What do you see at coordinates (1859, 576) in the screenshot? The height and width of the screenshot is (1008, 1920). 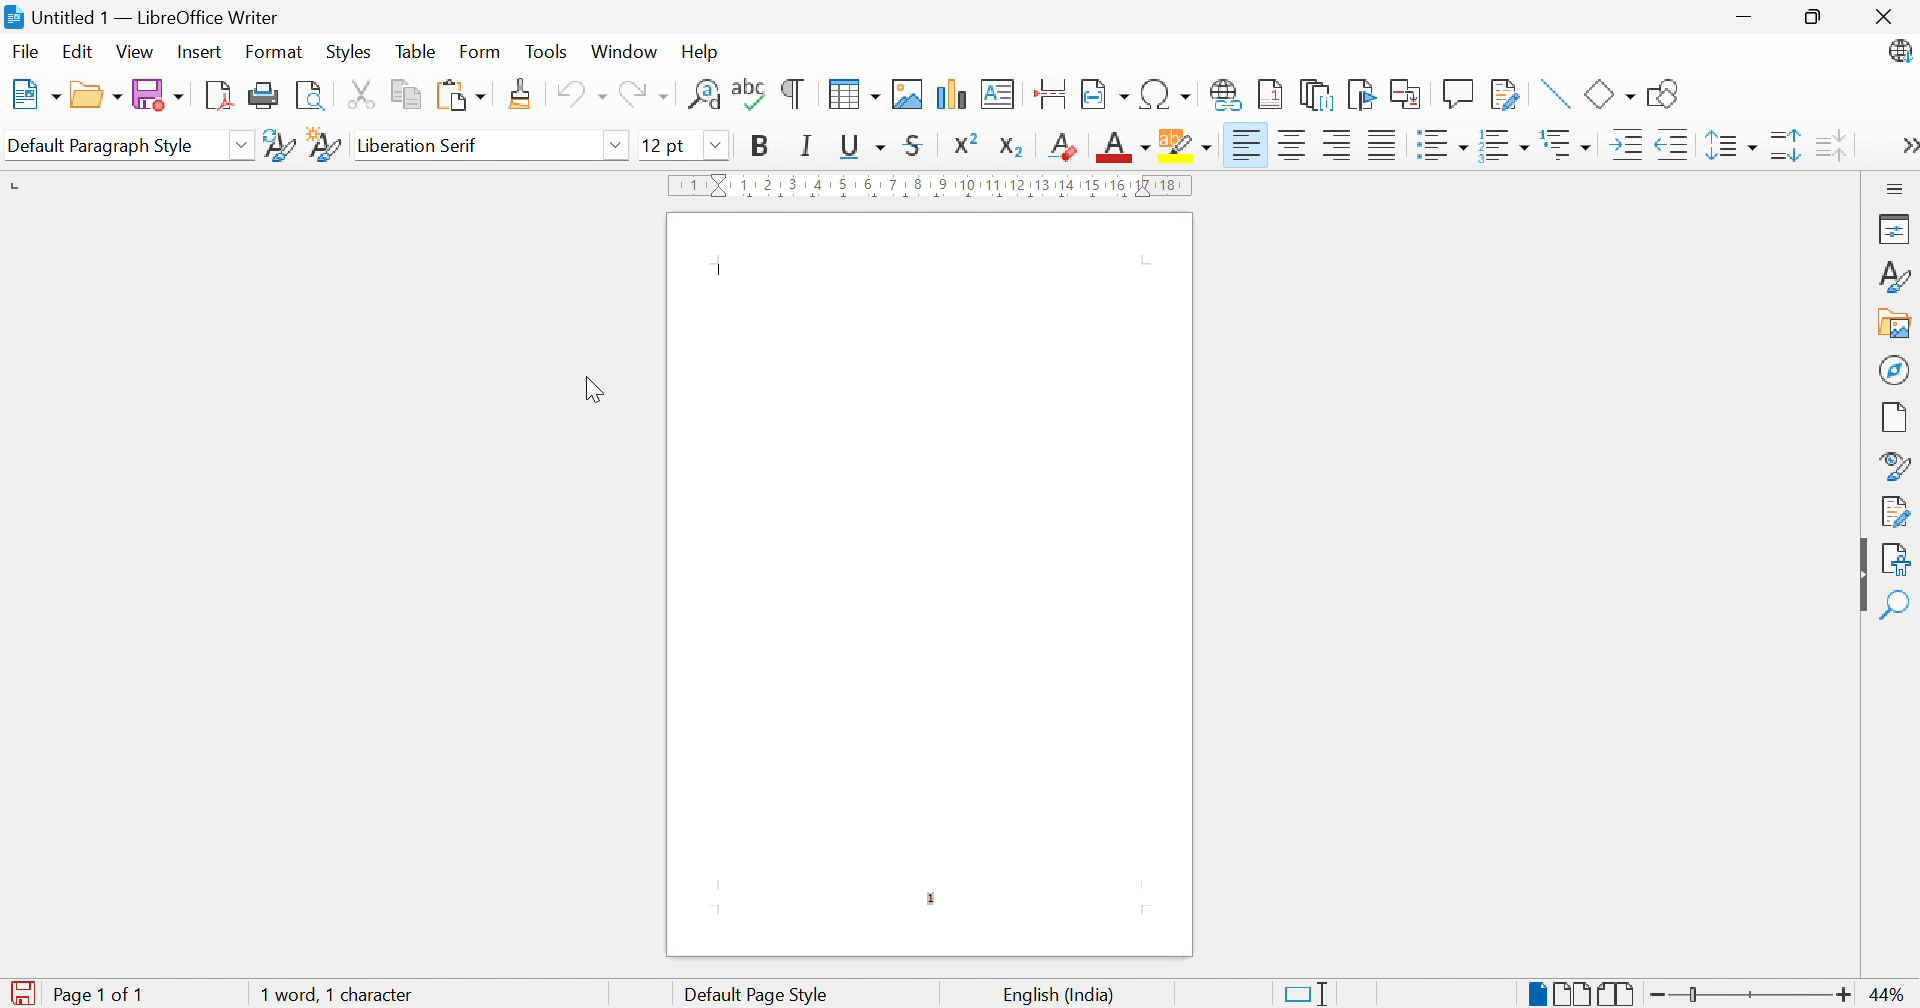 I see `Hide` at bounding box center [1859, 576].